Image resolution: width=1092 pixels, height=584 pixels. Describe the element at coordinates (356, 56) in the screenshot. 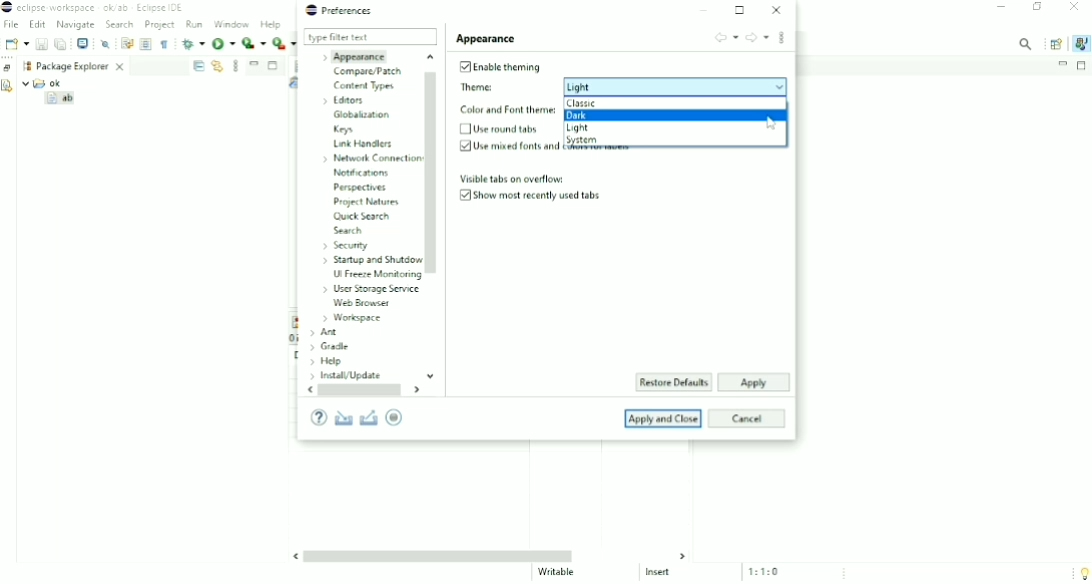

I see `Appearance` at that location.